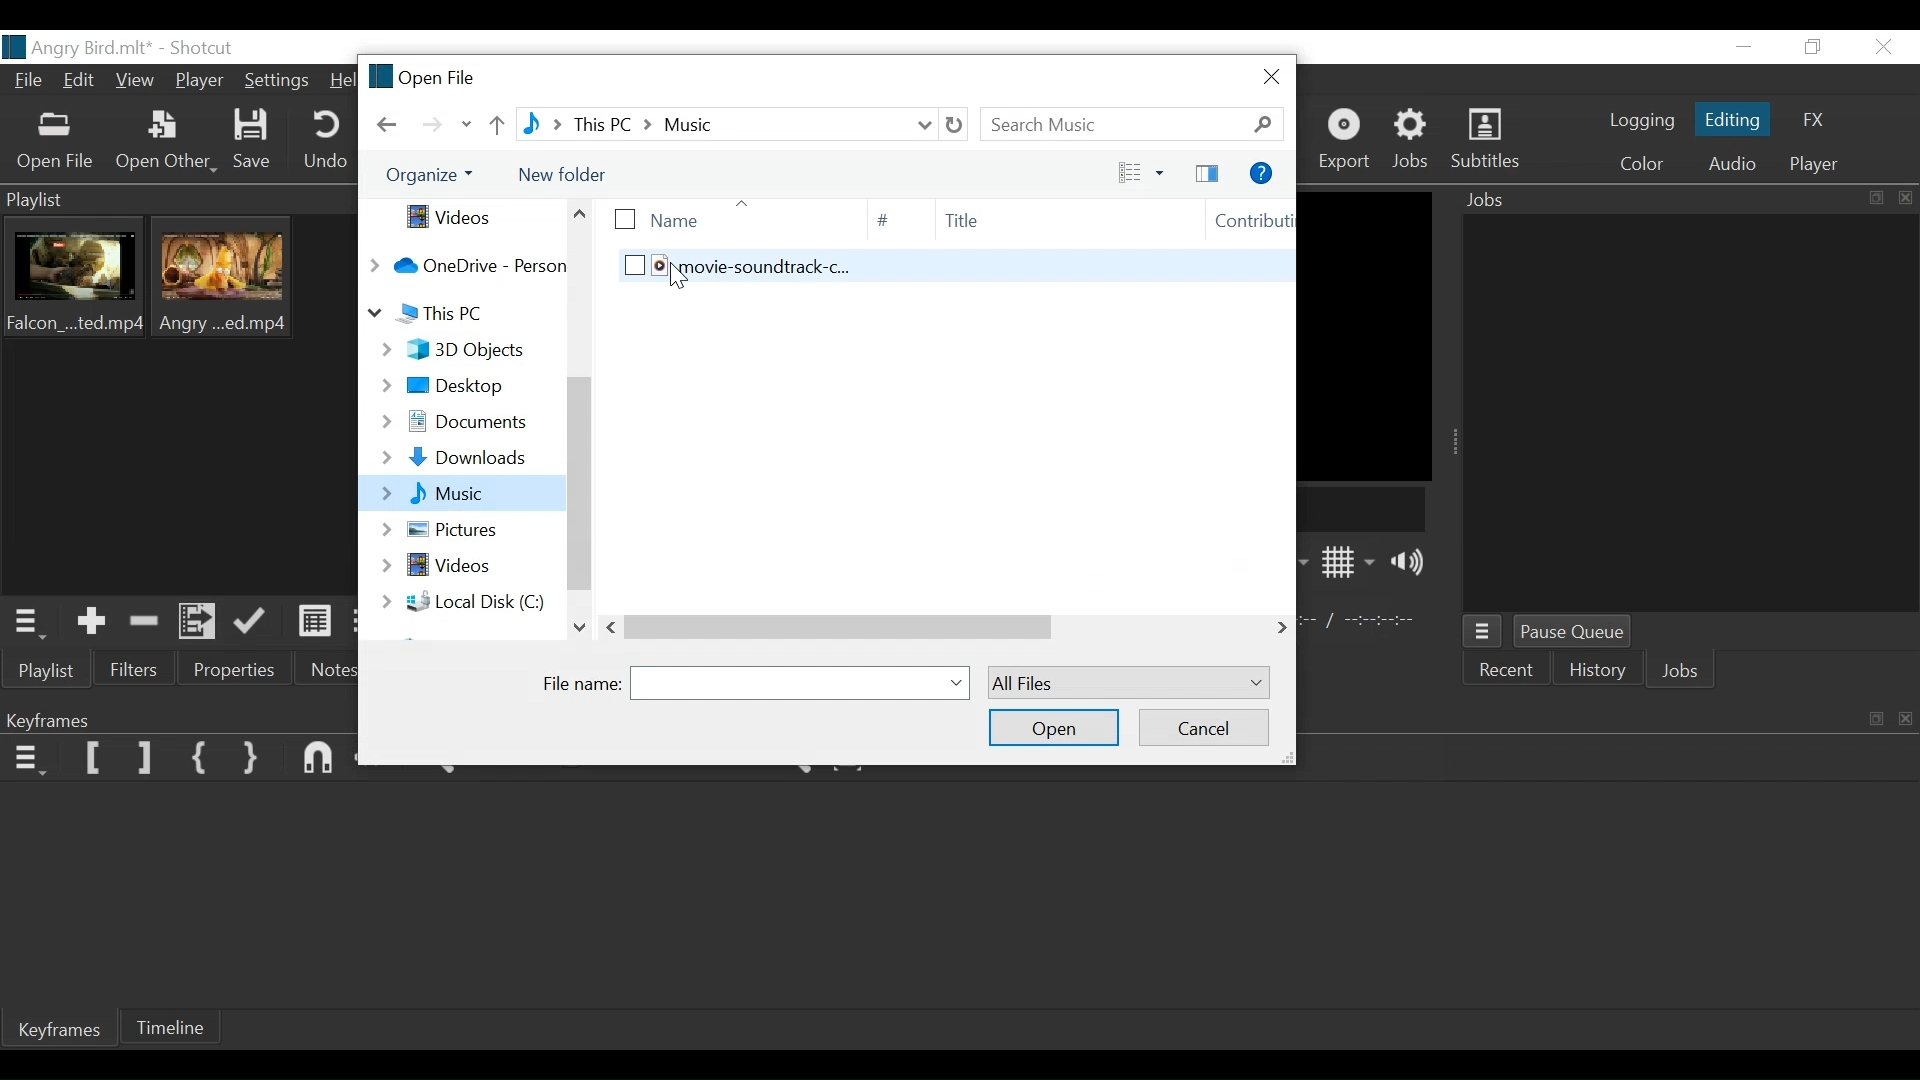  I want to click on Go Up, so click(494, 126).